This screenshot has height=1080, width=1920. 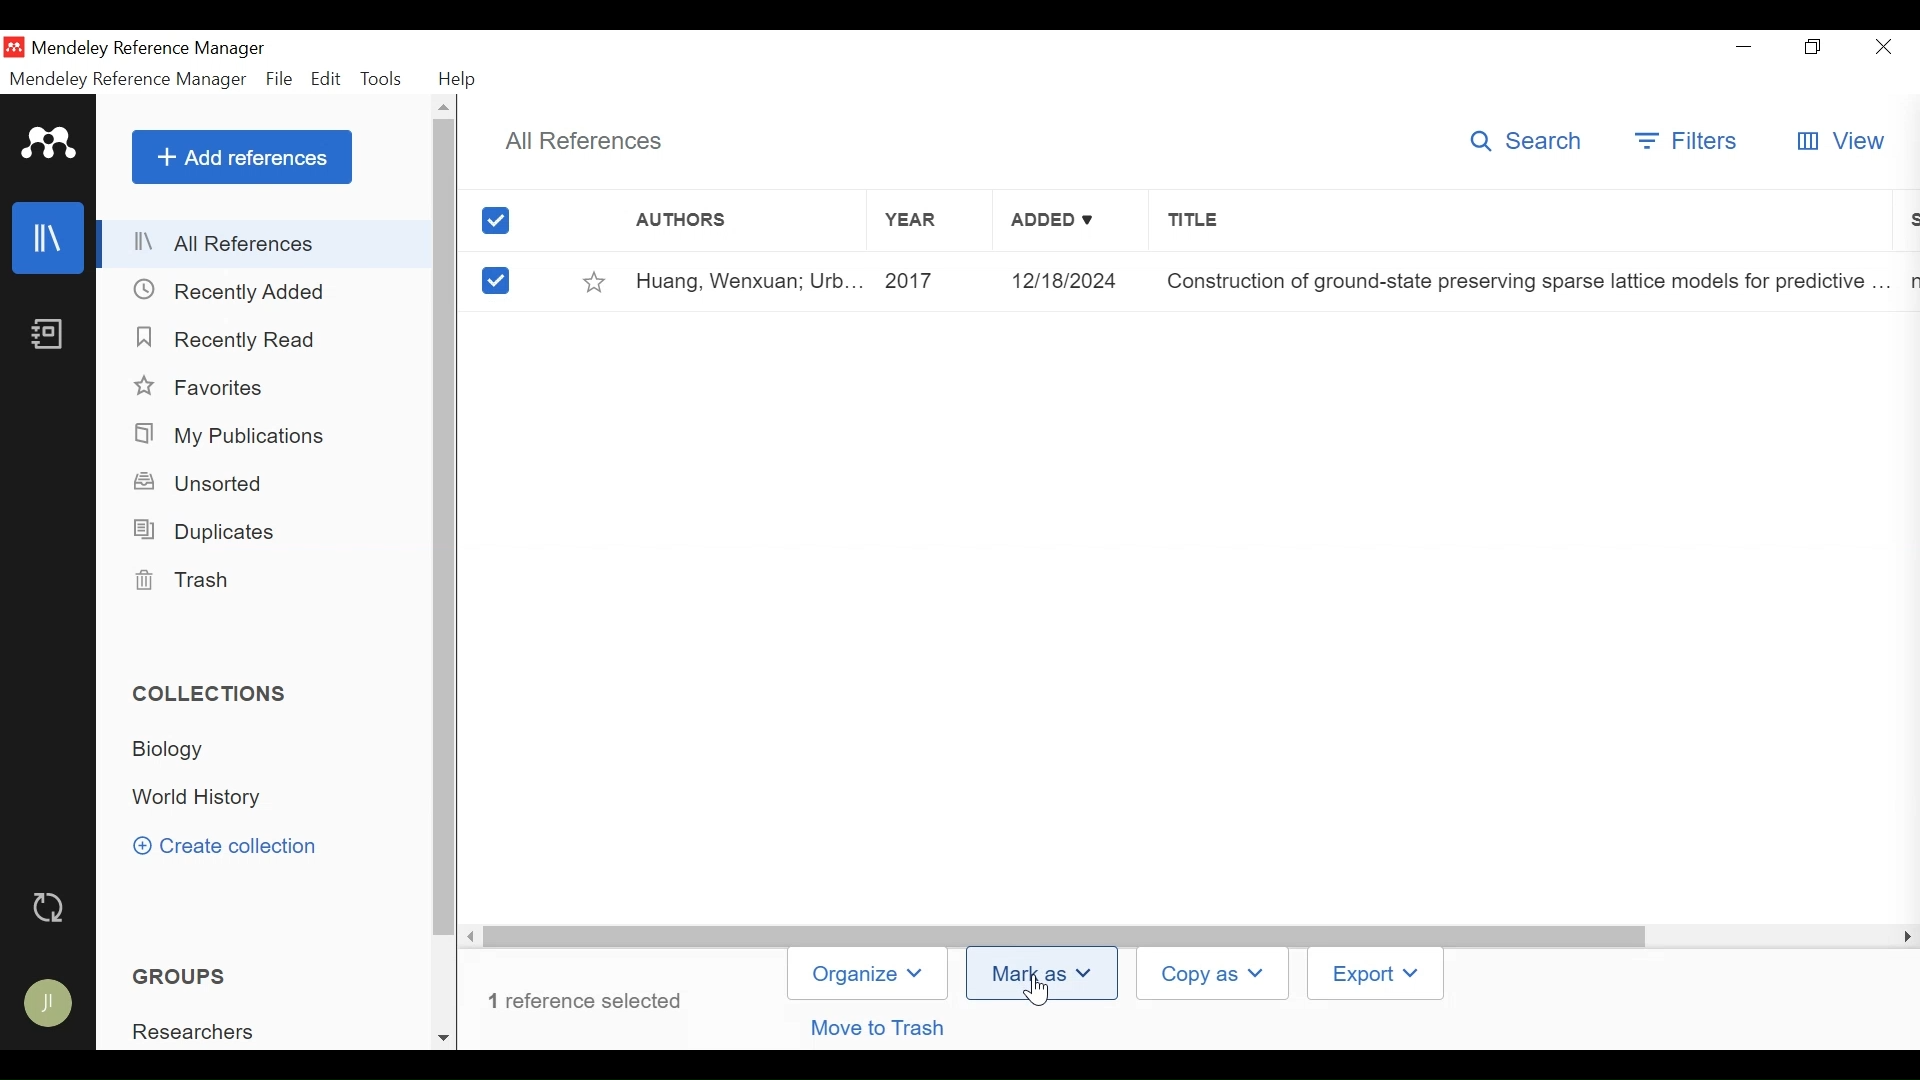 I want to click on Unsorted, so click(x=209, y=483).